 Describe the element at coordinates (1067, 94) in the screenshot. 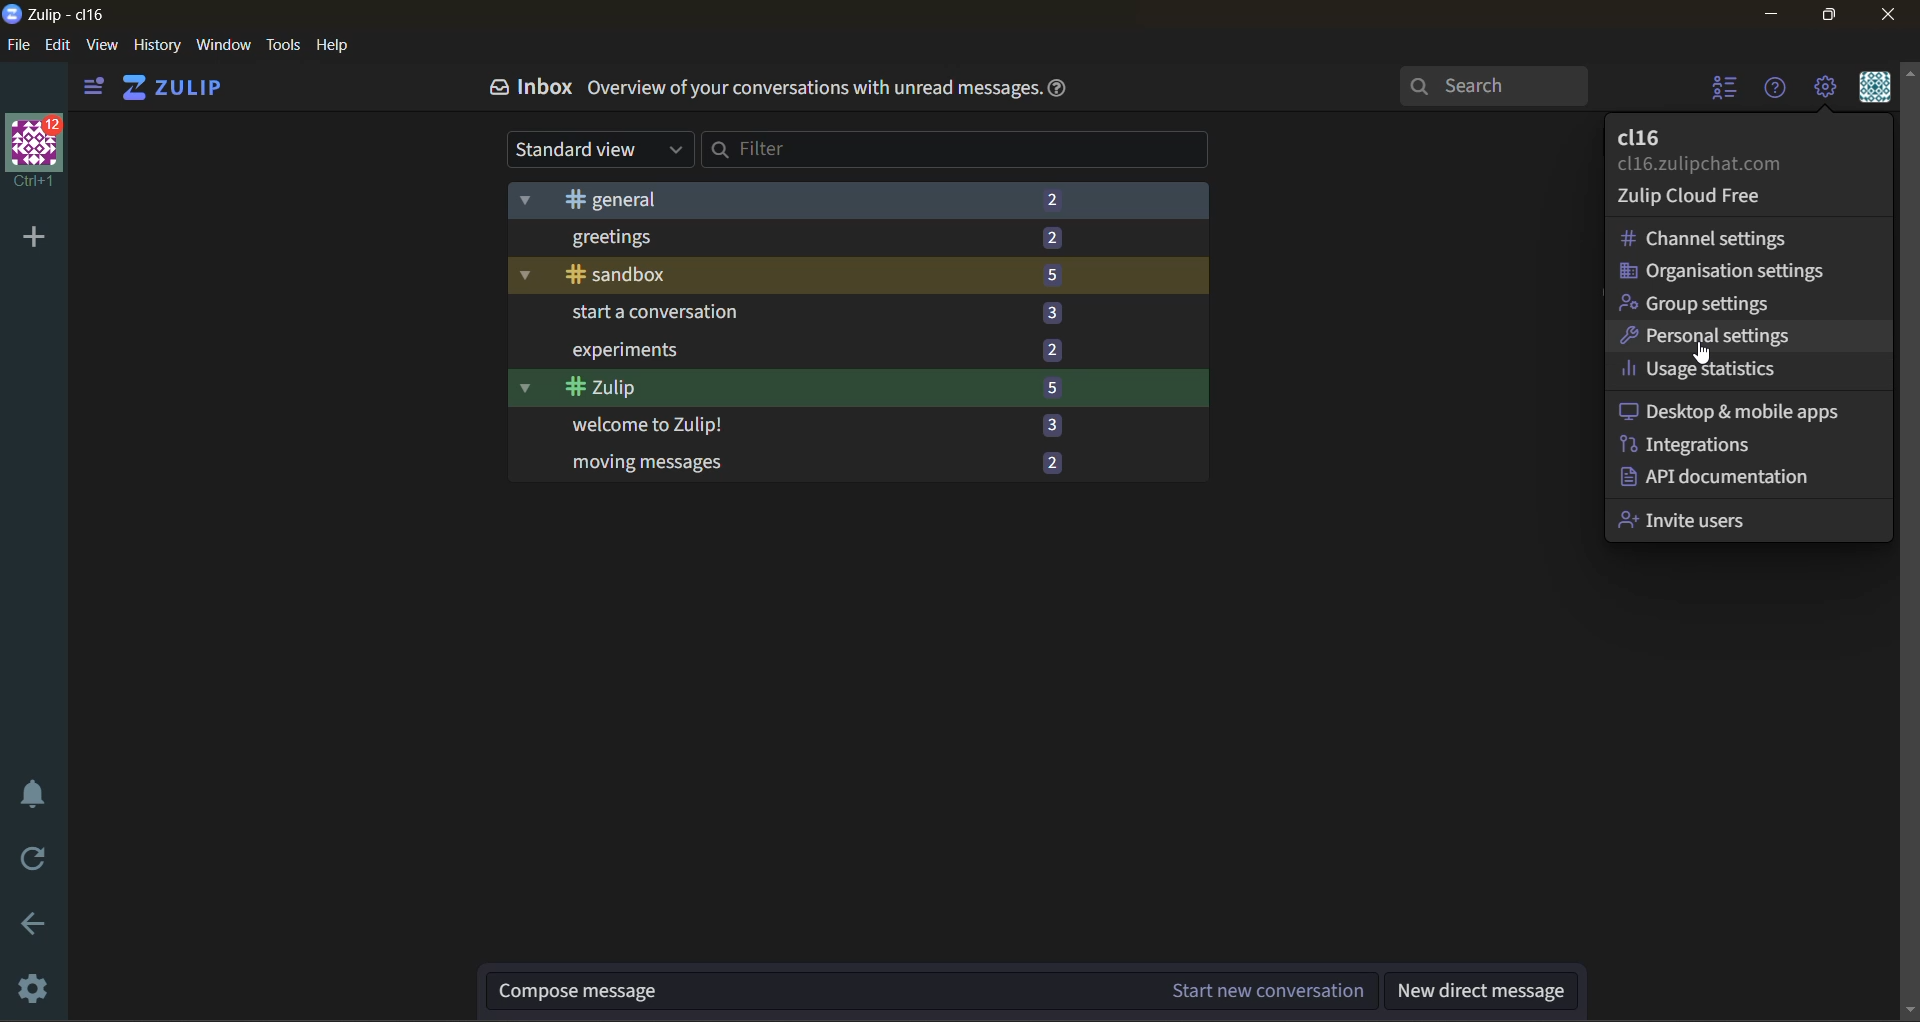

I see `help` at that location.